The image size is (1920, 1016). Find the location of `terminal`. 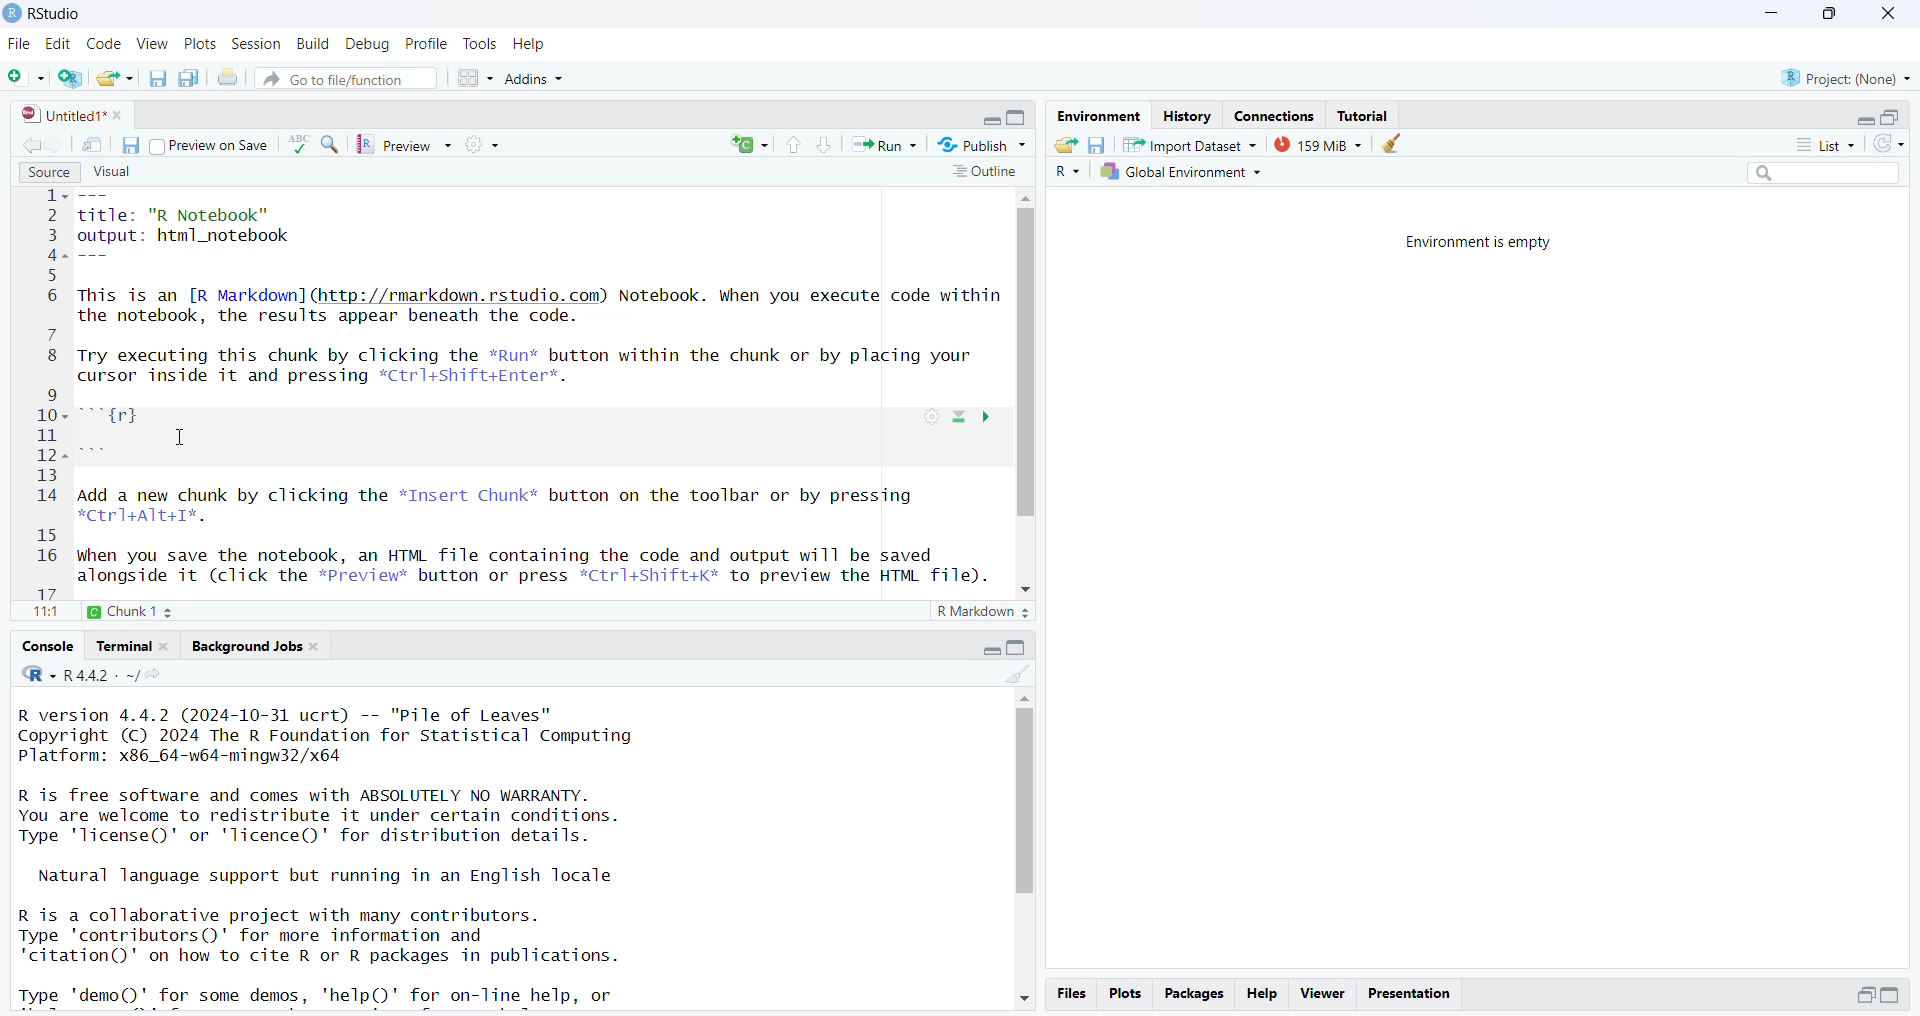

terminal is located at coordinates (134, 645).